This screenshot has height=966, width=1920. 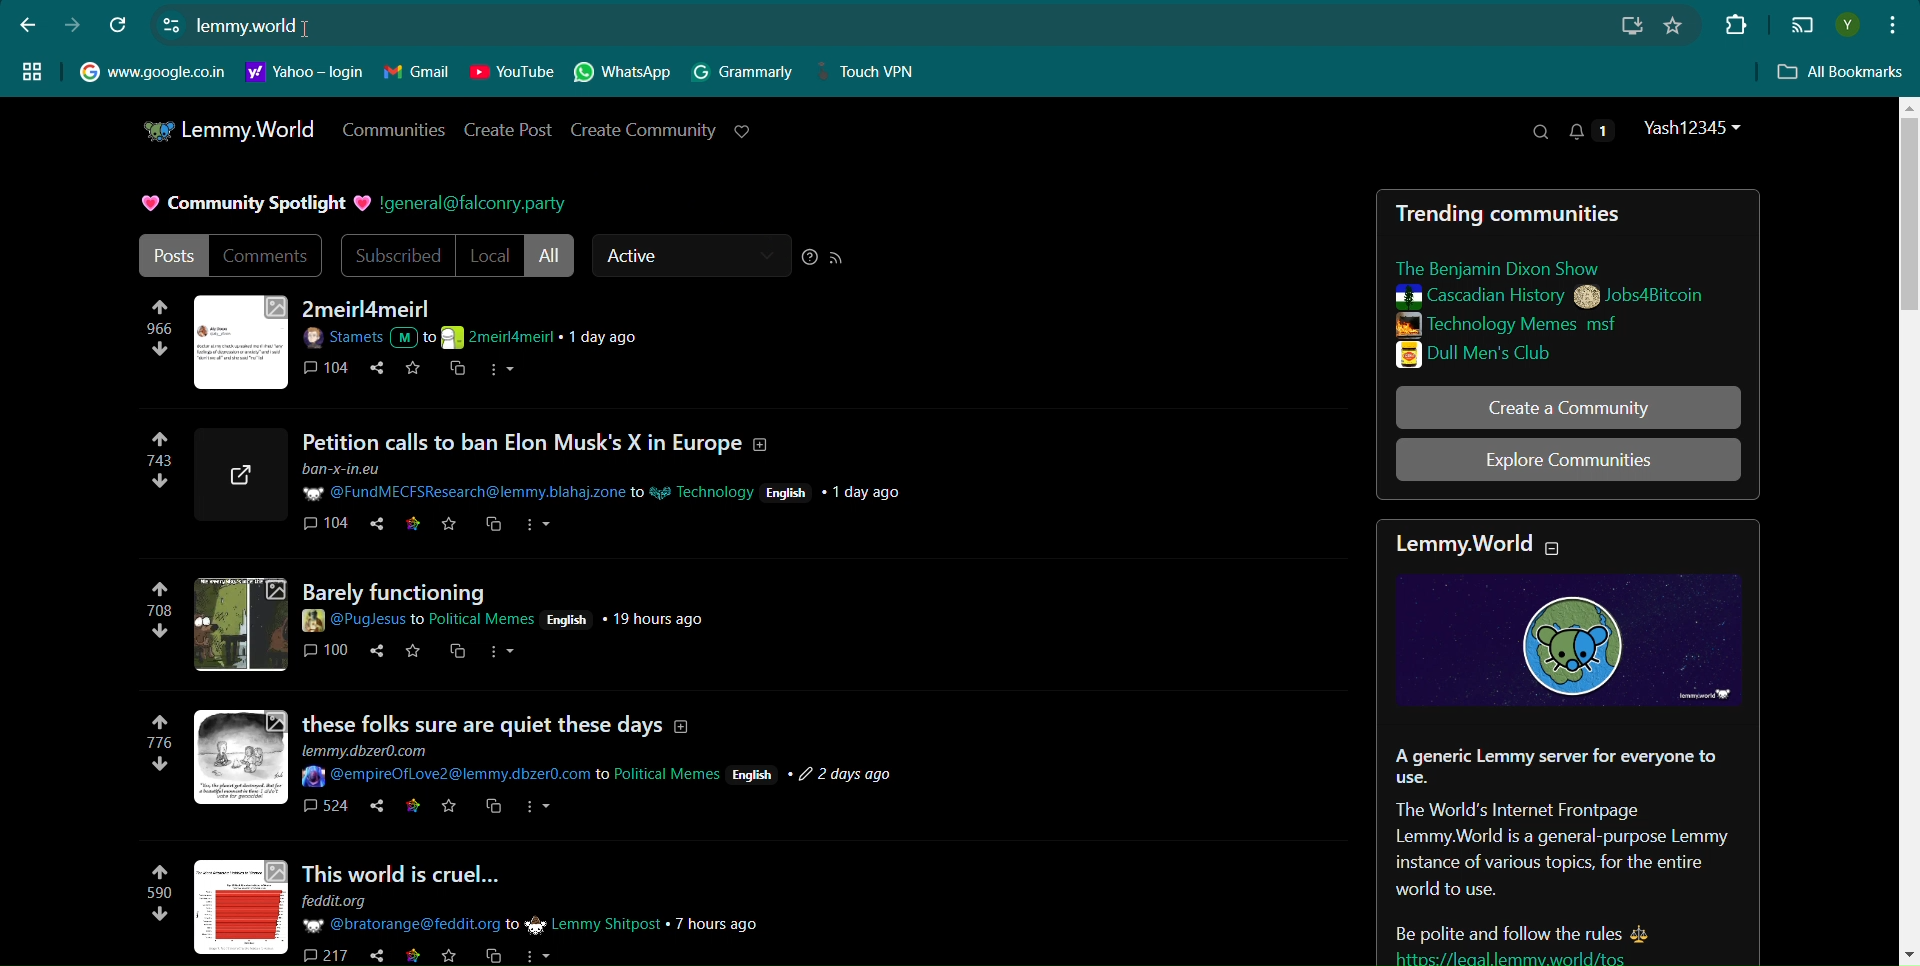 What do you see at coordinates (494, 811) in the screenshot?
I see `copy` at bounding box center [494, 811].